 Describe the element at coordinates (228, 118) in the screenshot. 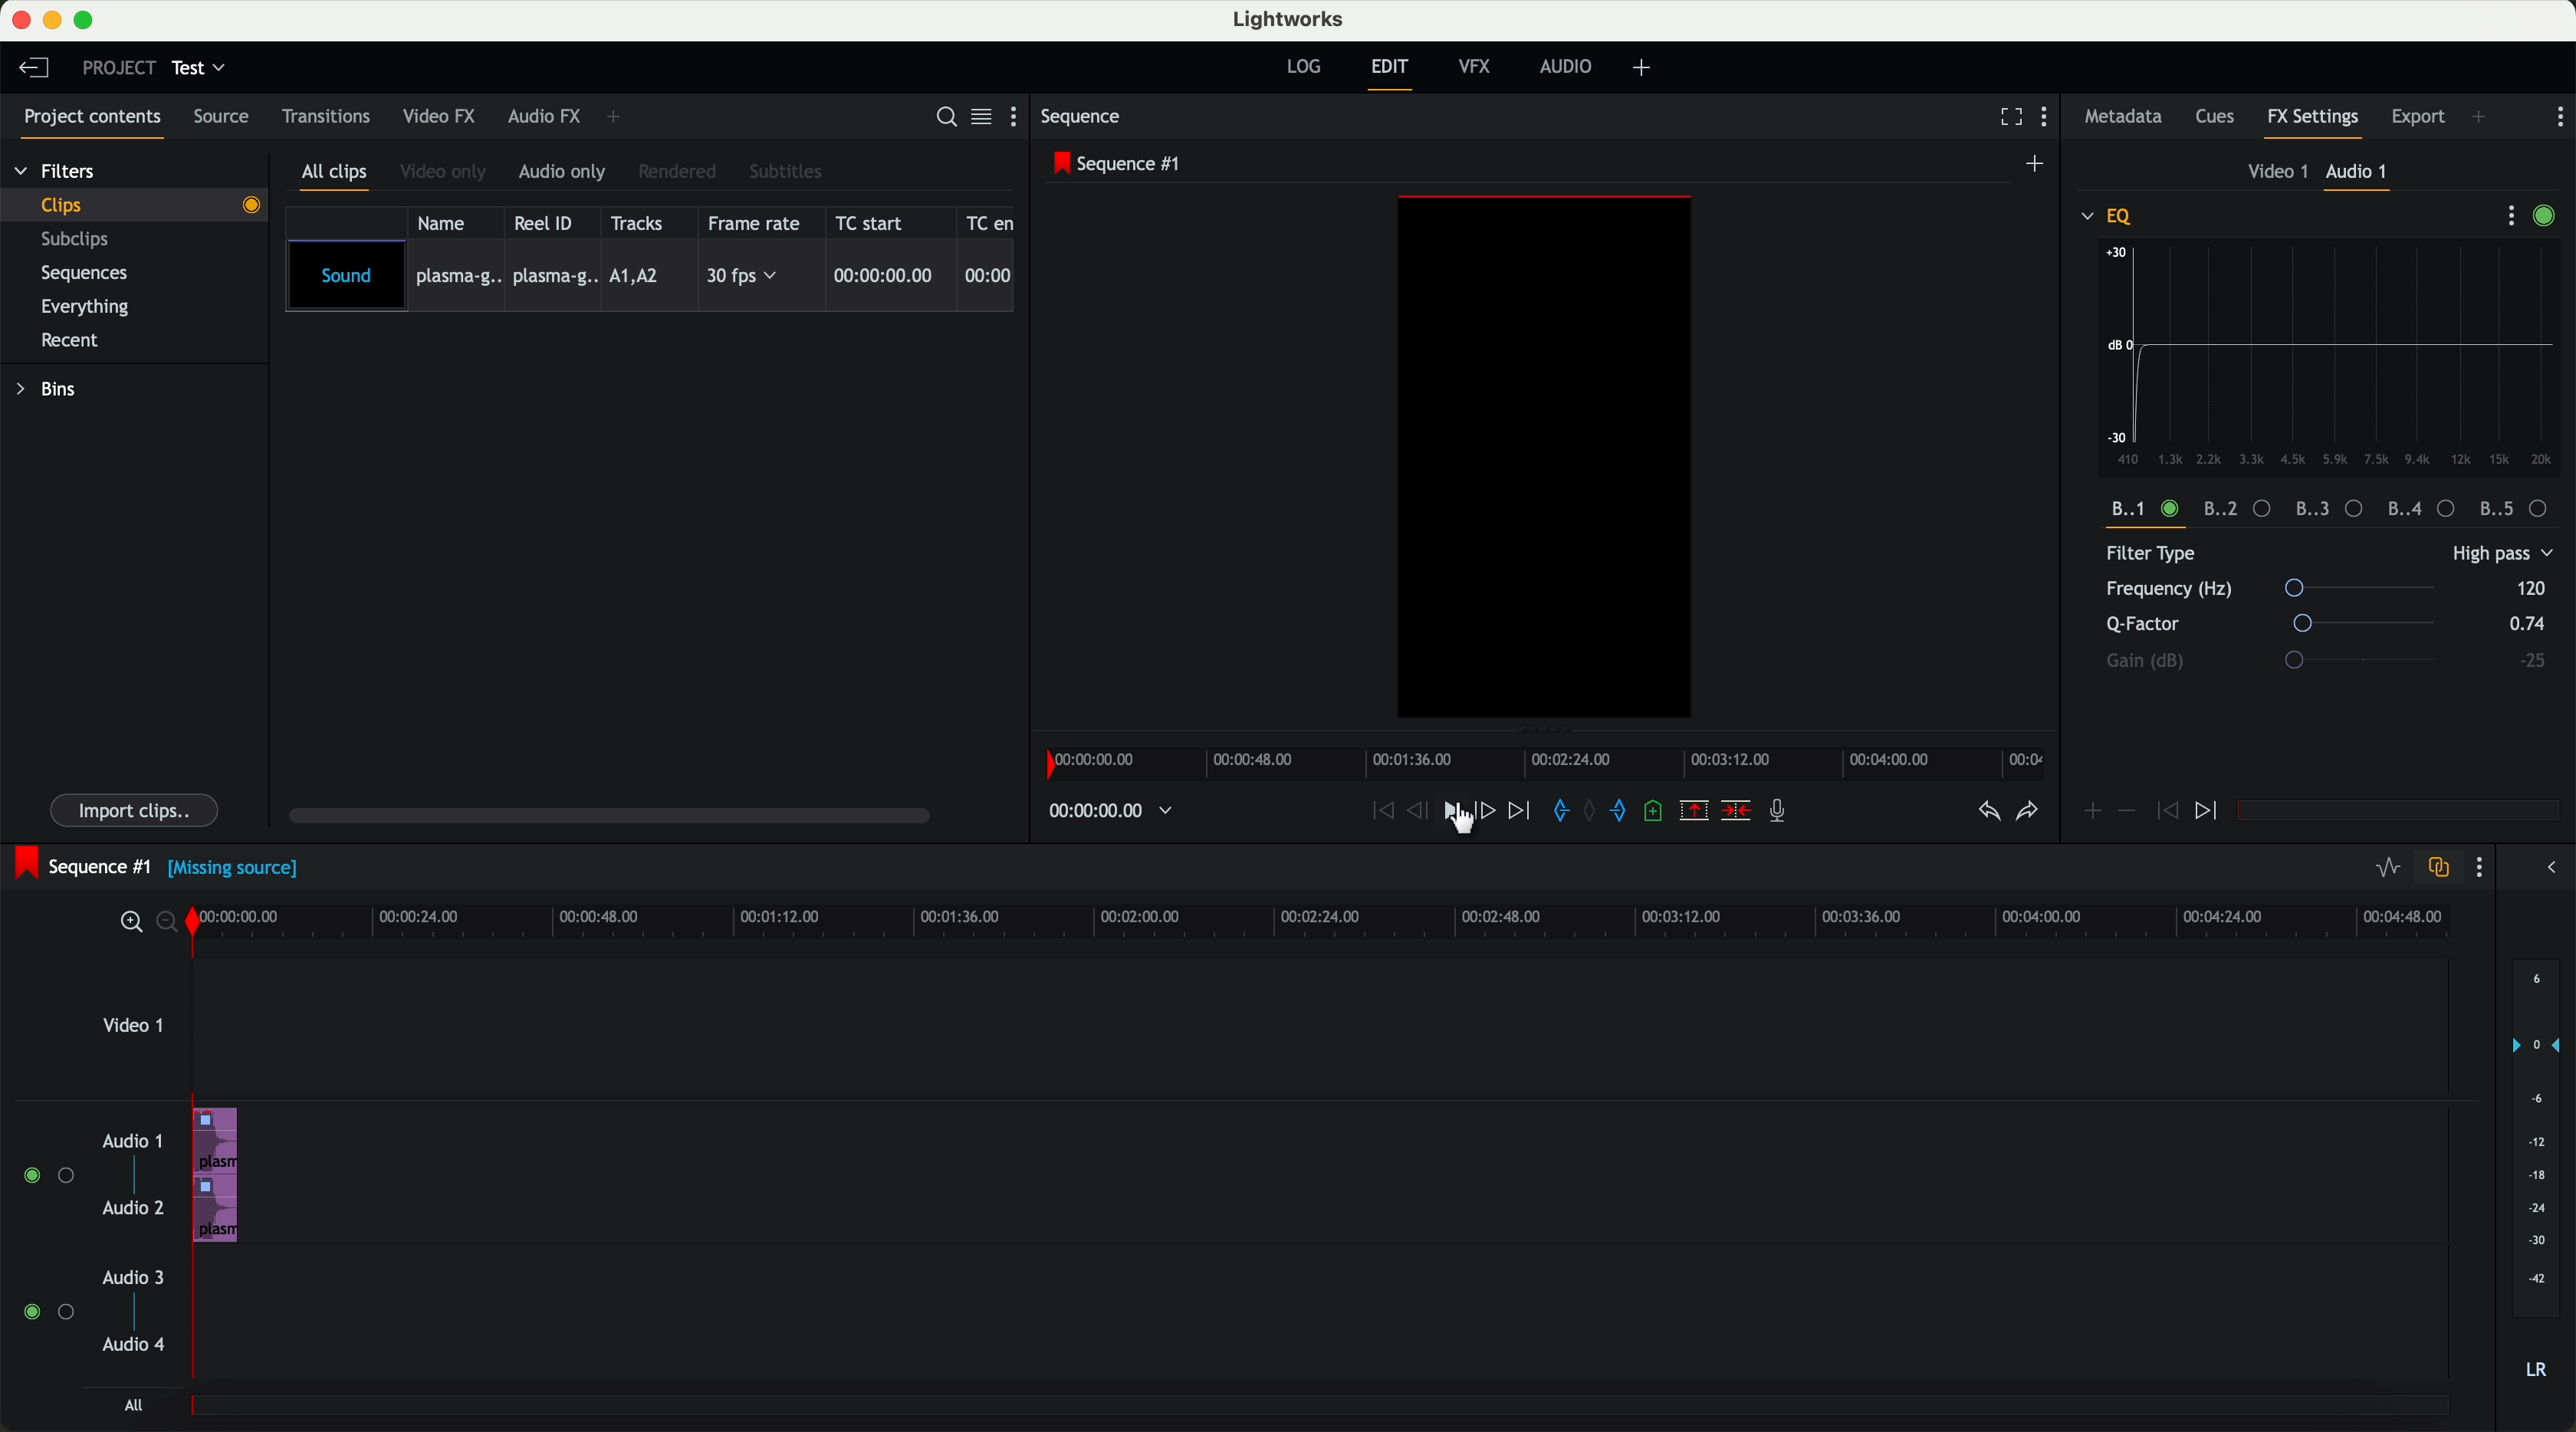

I see `source` at that location.